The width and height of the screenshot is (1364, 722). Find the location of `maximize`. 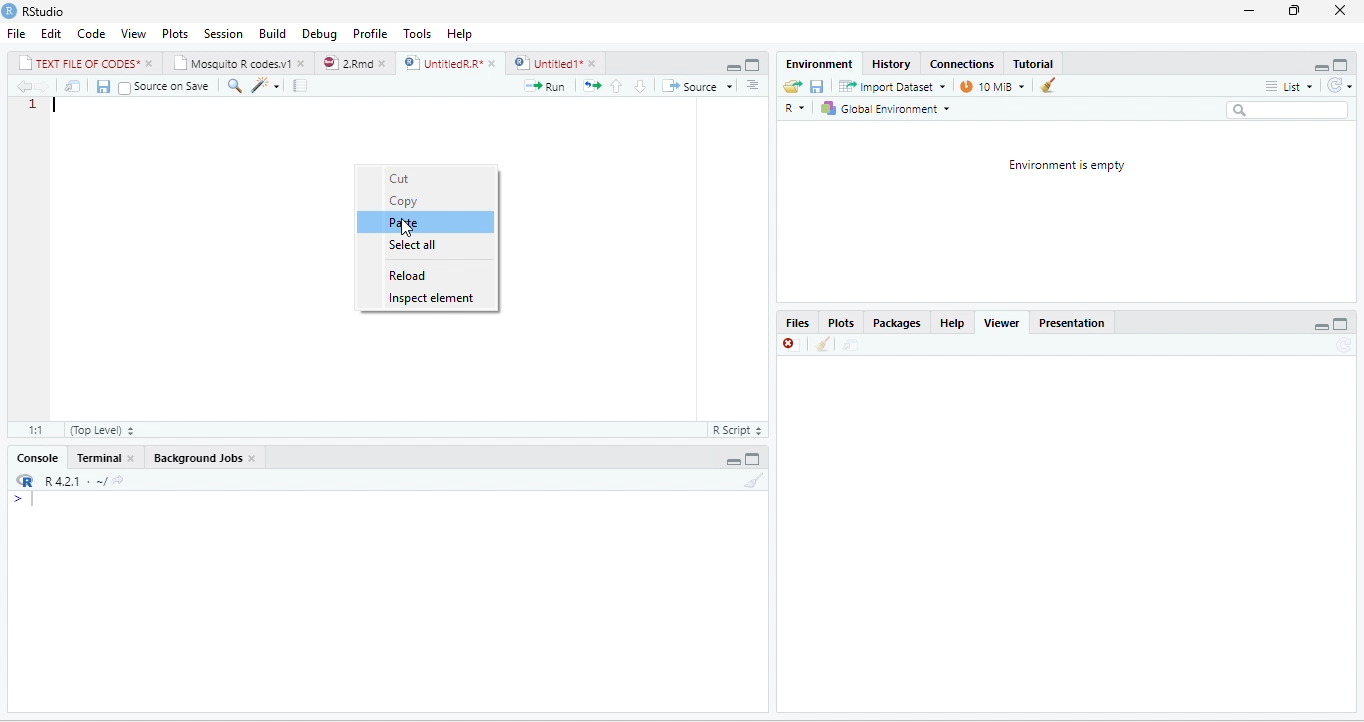

maximize is located at coordinates (754, 457).